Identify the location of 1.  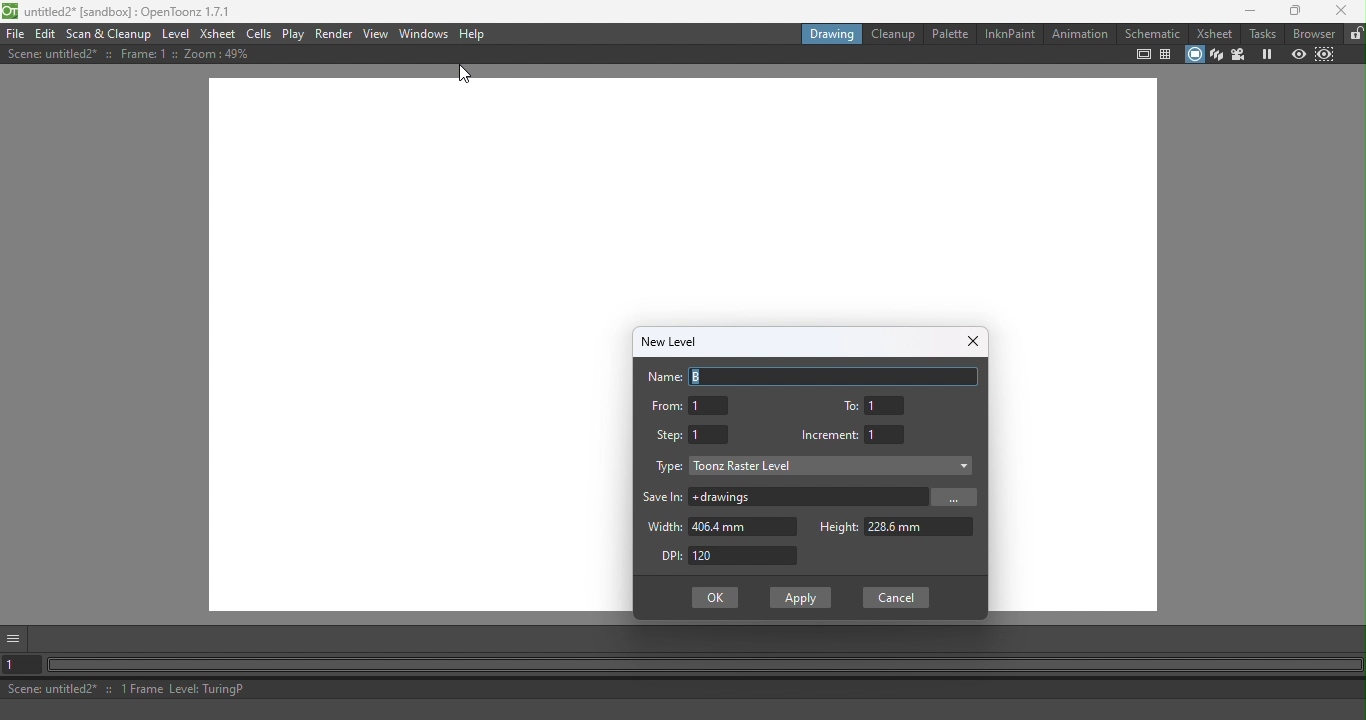
(886, 405).